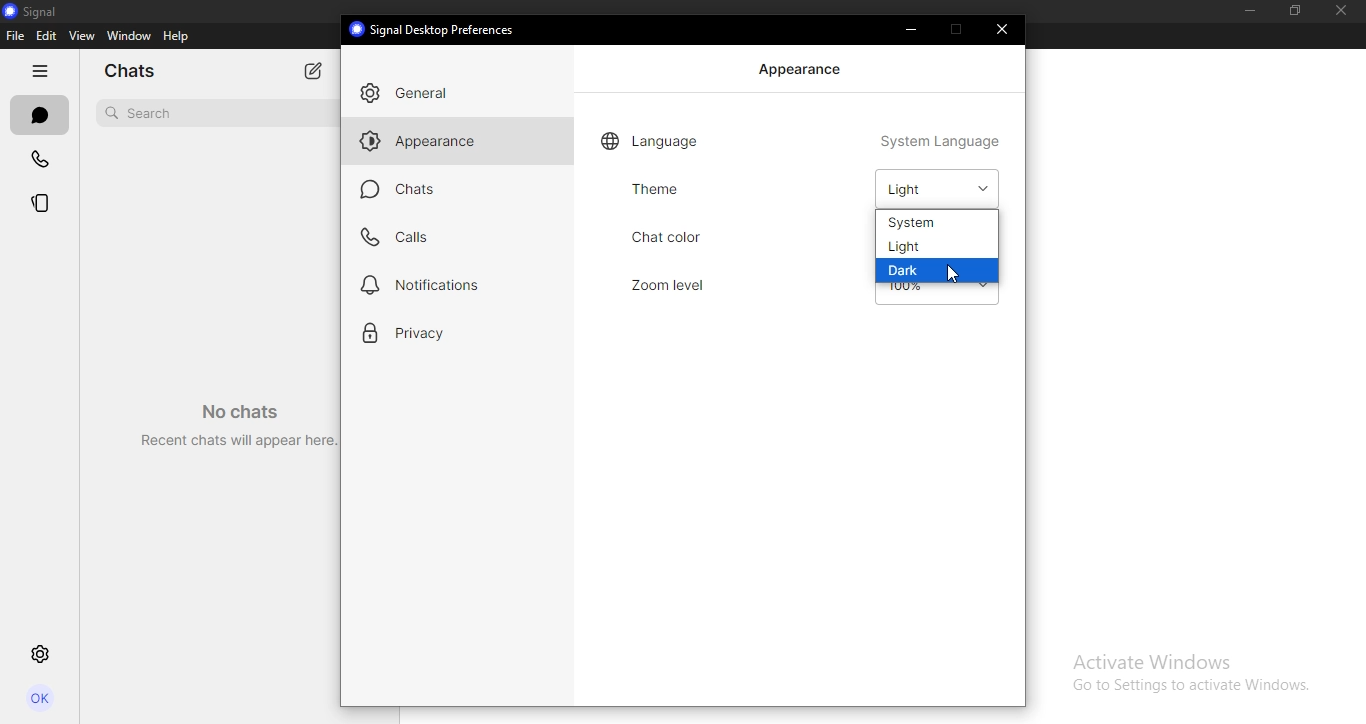 This screenshot has width=1366, height=724. Describe the element at coordinates (1346, 12) in the screenshot. I see `close` at that location.